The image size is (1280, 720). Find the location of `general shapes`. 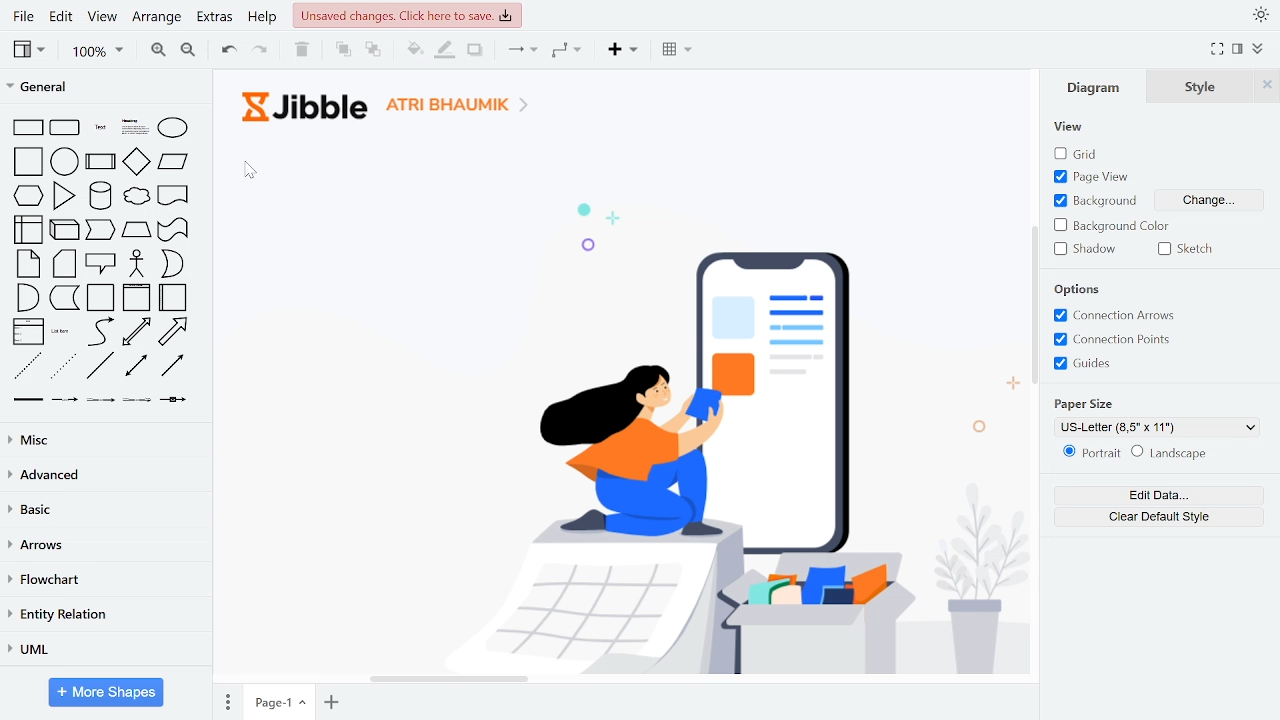

general shapes is located at coordinates (97, 365).